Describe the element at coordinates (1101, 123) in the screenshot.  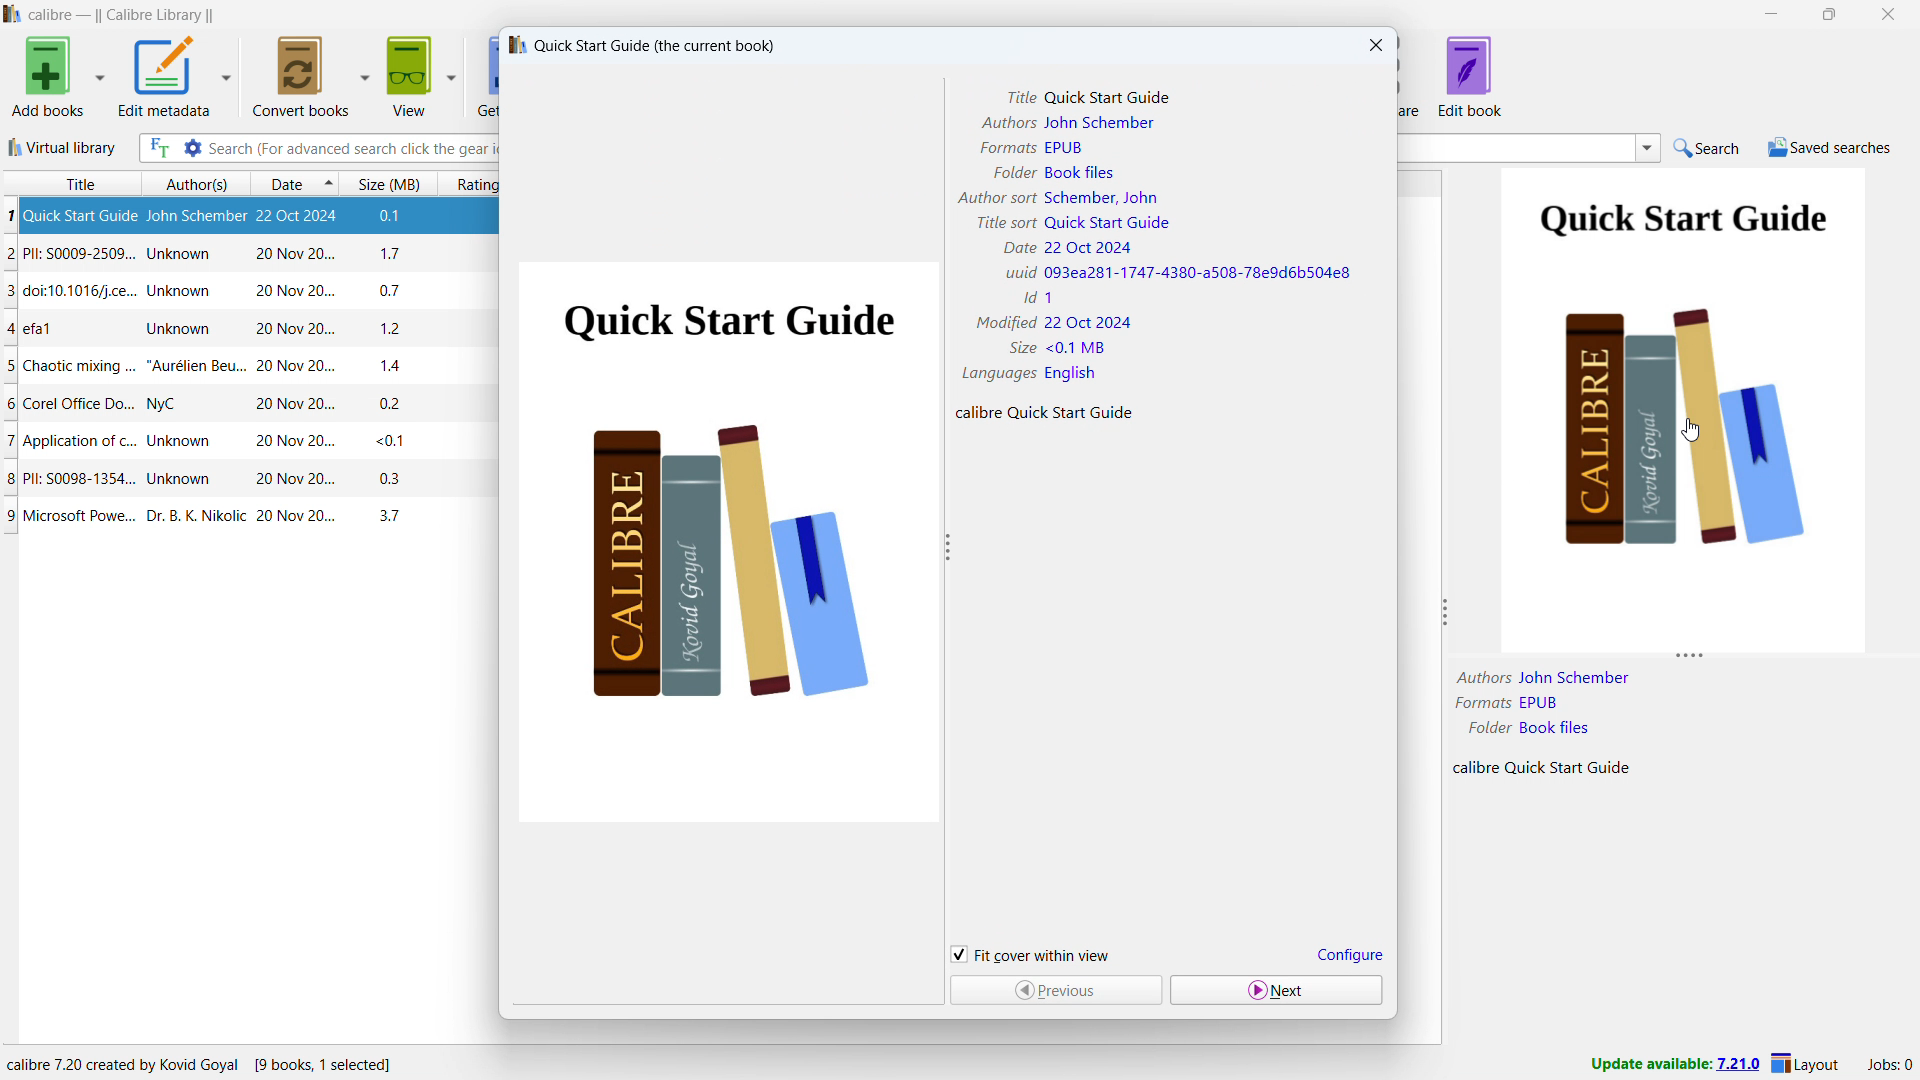
I see `Jhon Schember` at that location.